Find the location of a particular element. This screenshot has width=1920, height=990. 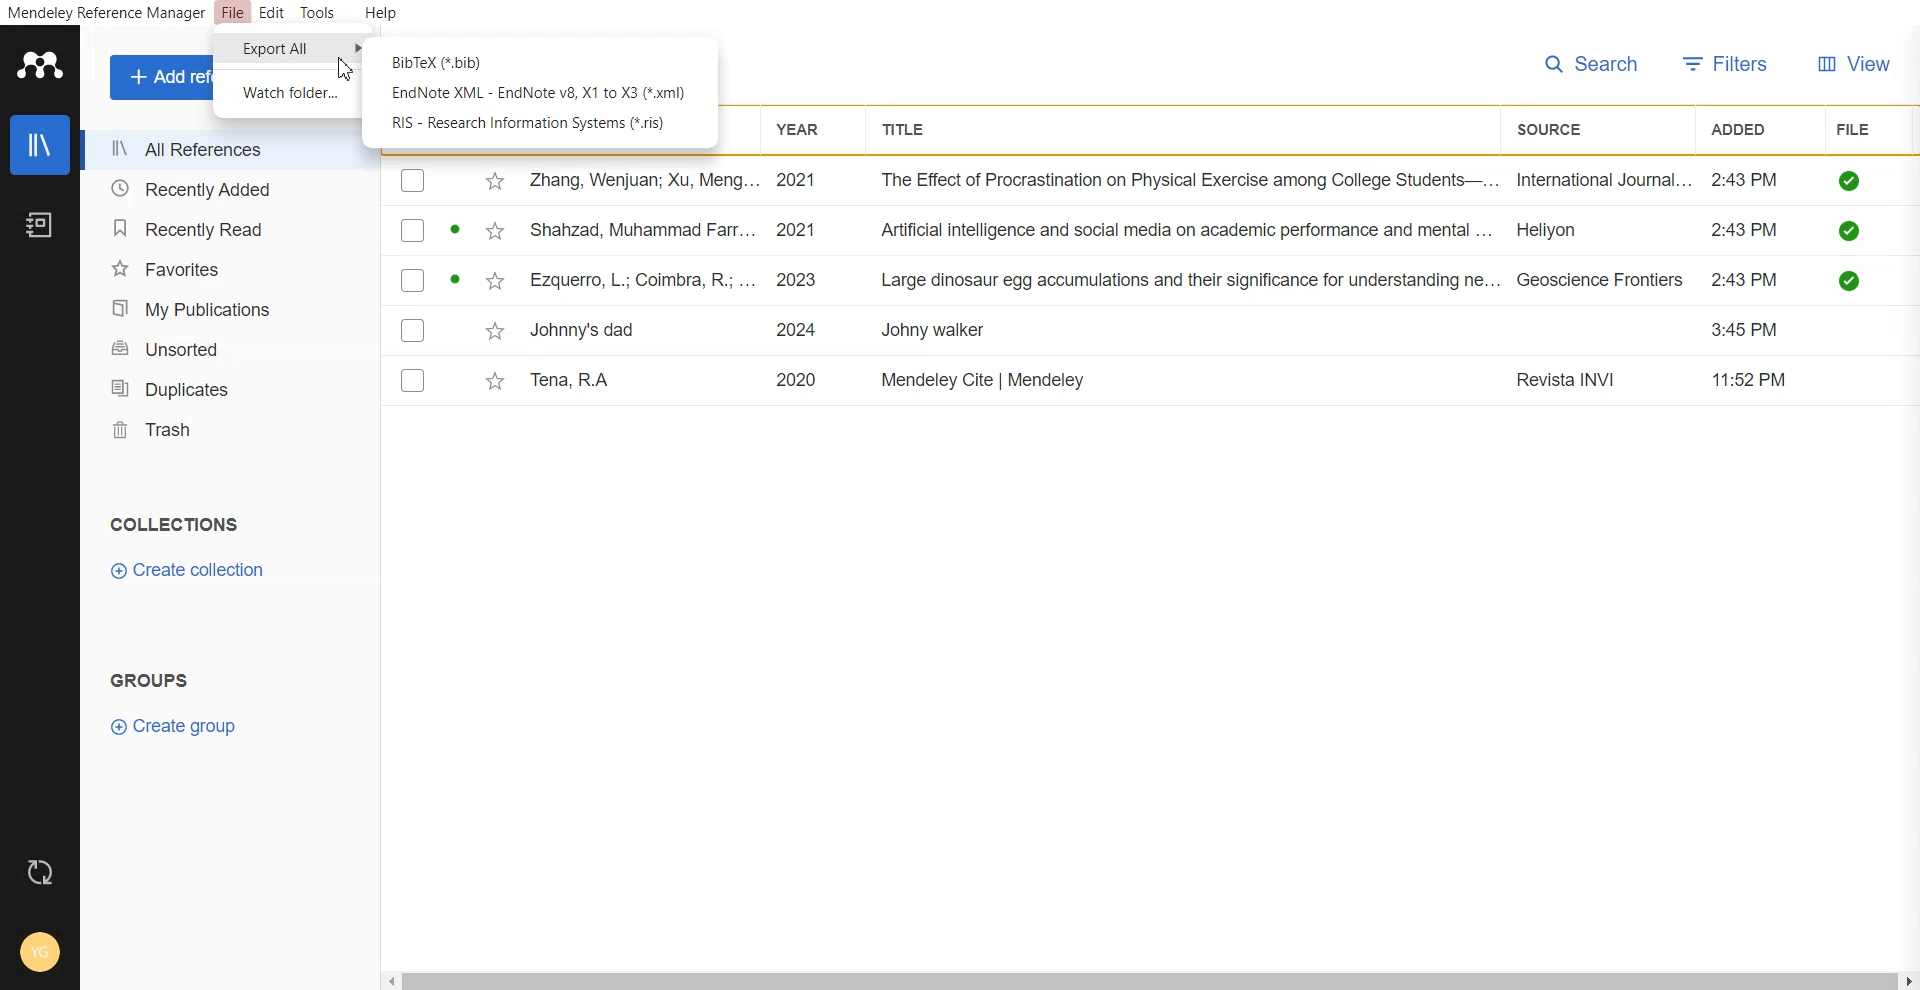

2020 is located at coordinates (797, 378).